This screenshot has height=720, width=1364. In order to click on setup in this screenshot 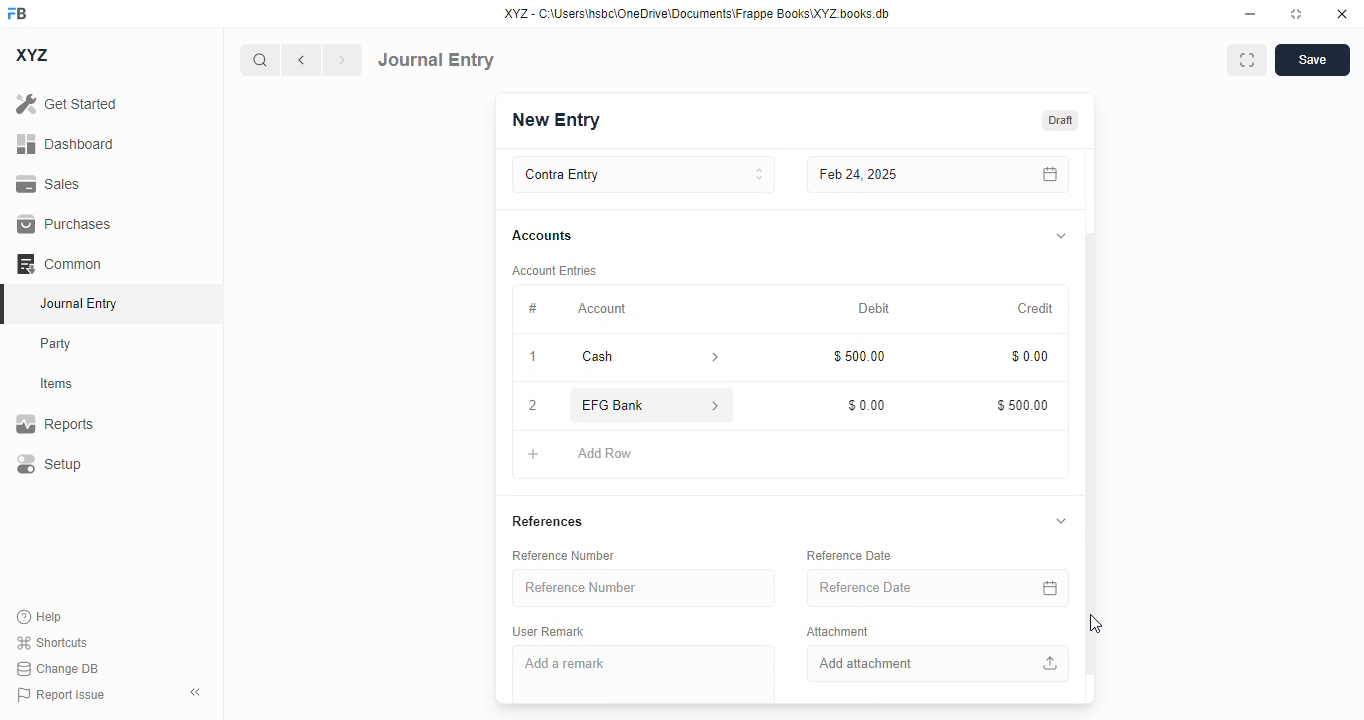, I will do `click(49, 463)`.